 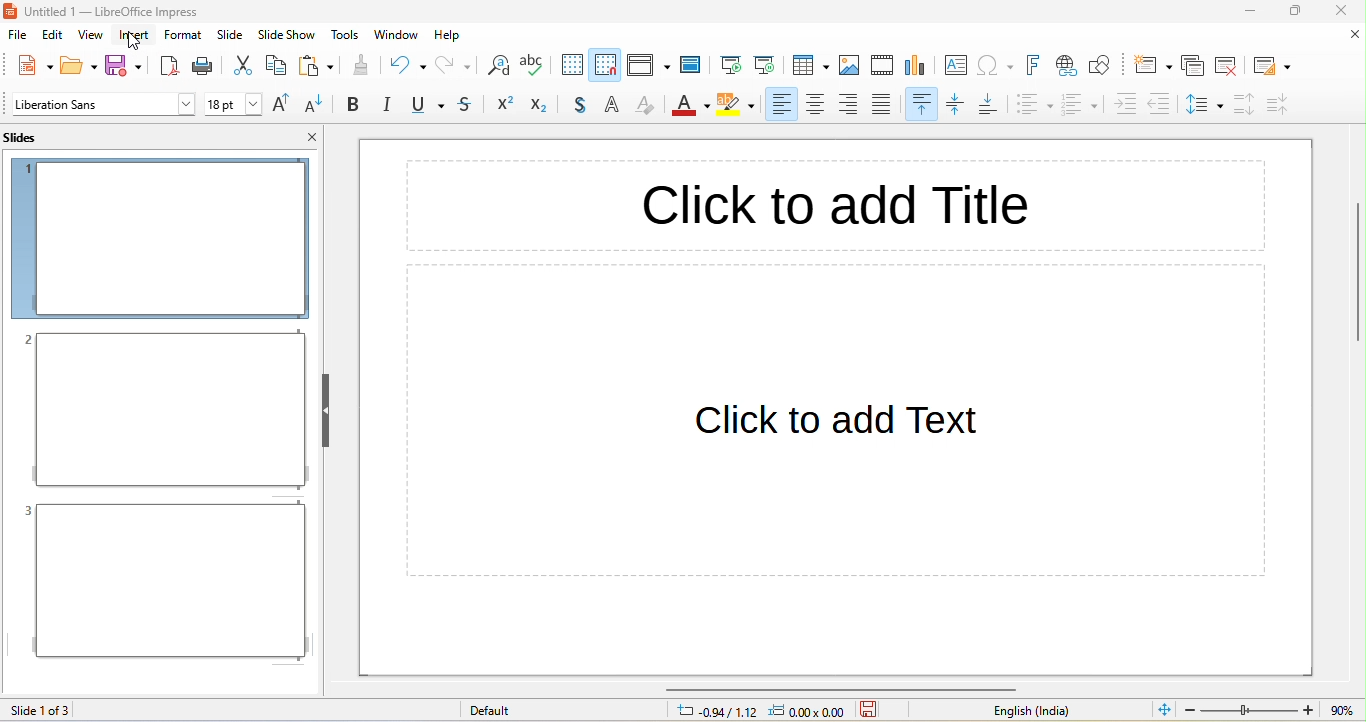 What do you see at coordinates (1280, 104) in the screenshot?
I see `decrease paragraph spacing` at bounding box center [1280, 104].